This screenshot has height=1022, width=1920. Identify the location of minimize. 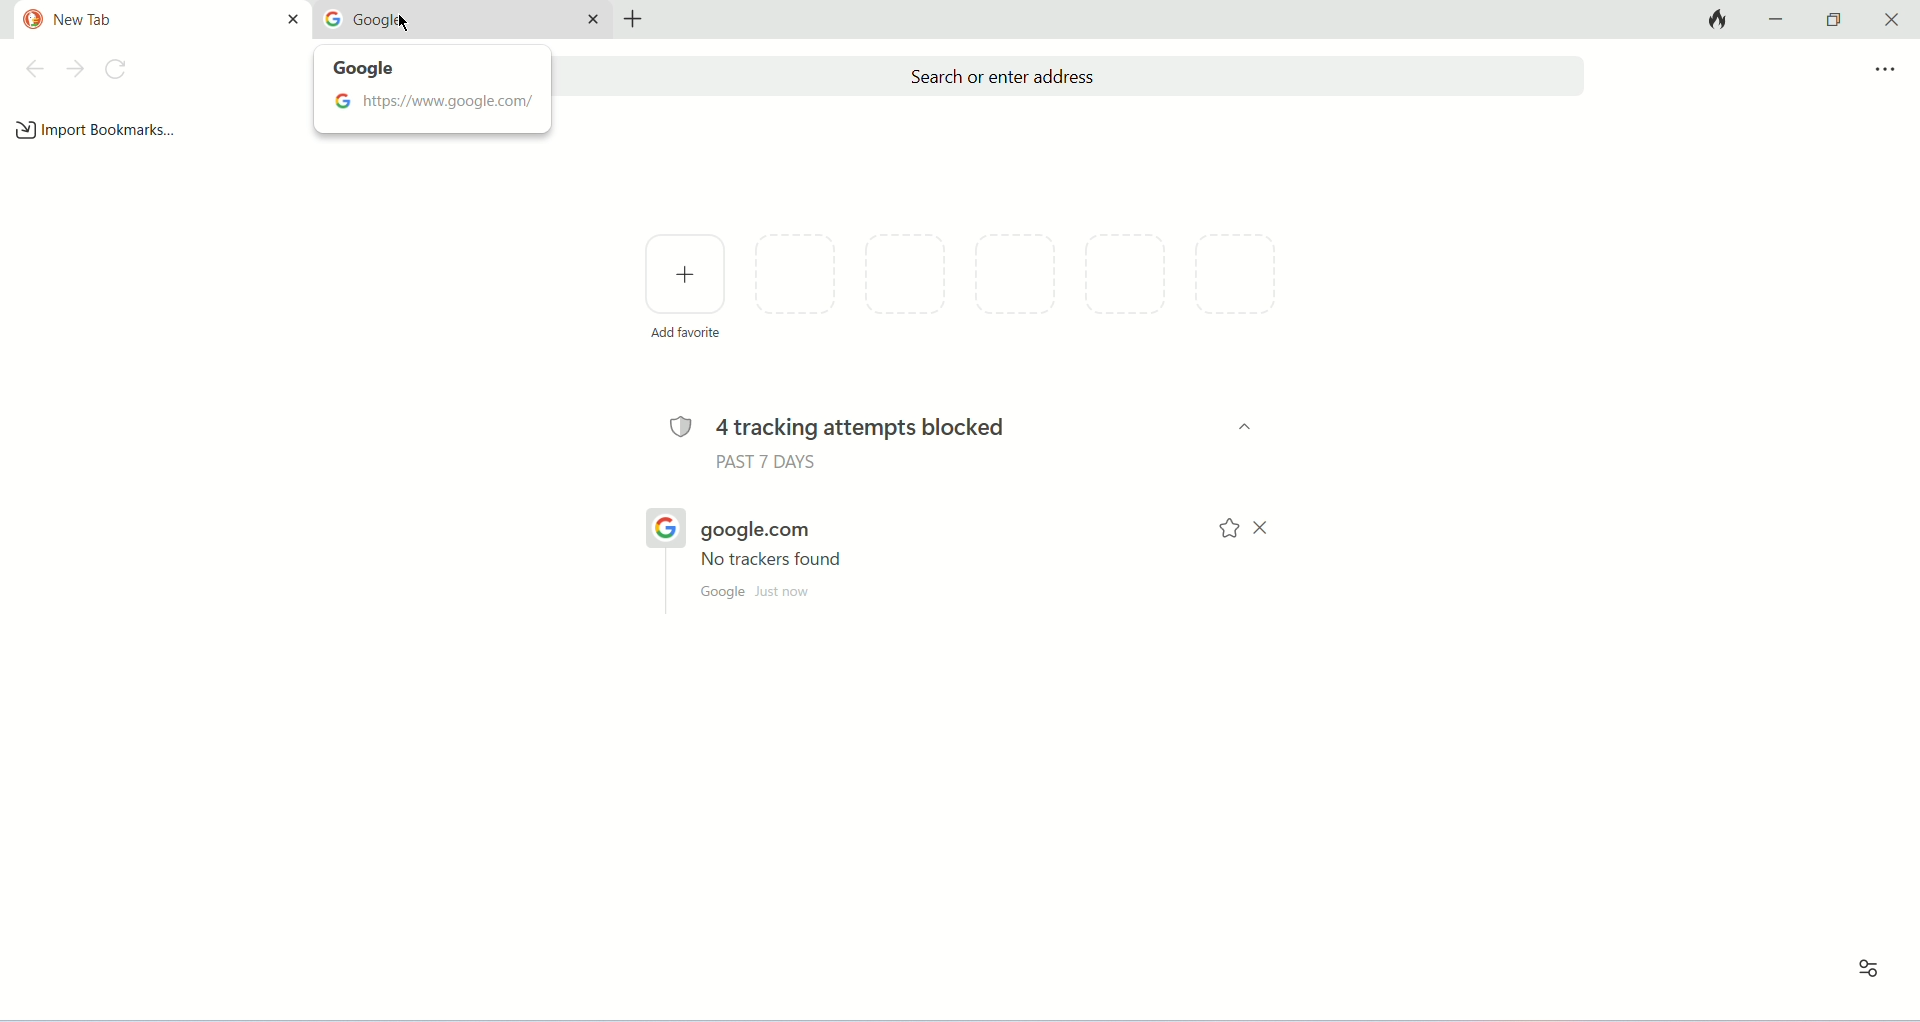
(1775, 20).